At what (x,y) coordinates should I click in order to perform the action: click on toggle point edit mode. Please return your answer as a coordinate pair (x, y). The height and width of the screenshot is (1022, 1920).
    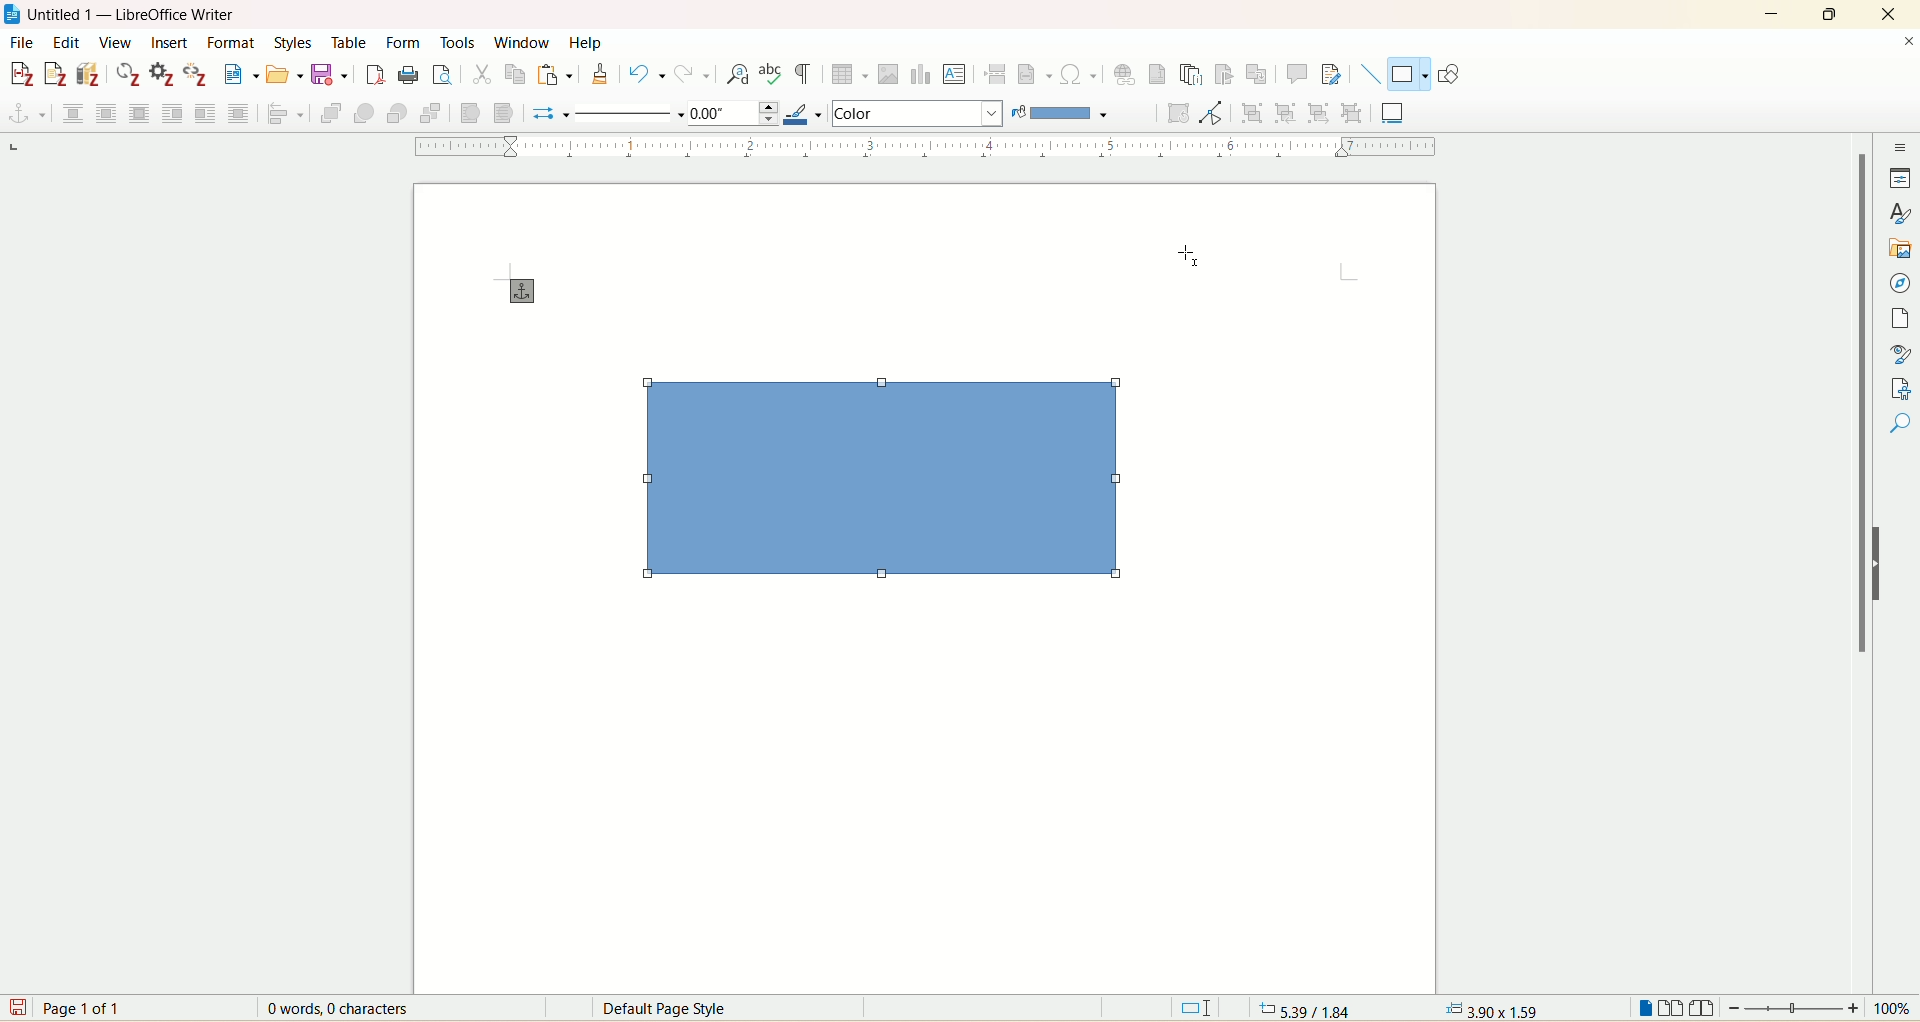
    Looking at the image, I should click on (1215, 115).